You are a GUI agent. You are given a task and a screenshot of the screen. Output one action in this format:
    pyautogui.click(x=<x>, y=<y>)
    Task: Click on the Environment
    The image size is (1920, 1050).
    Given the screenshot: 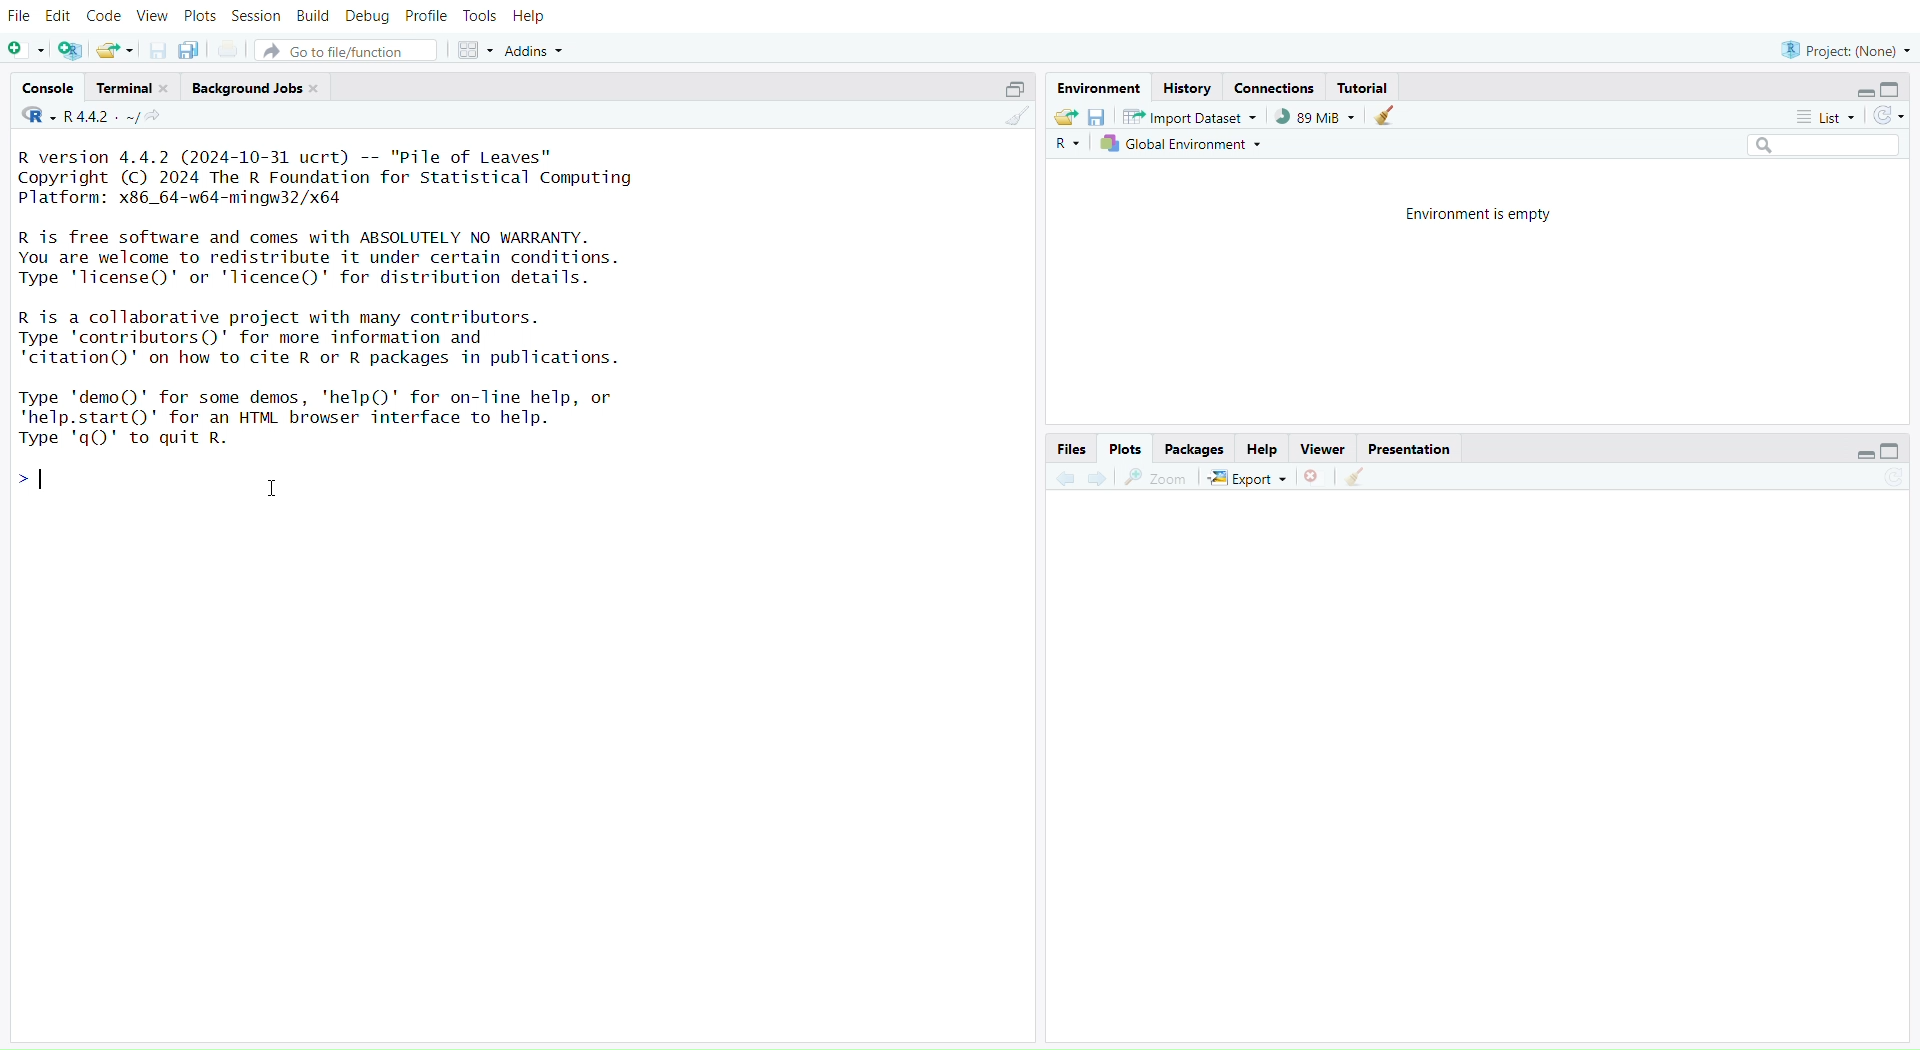 What is the action you would take?
    pyautogui.click(x=1101, y=86)
    